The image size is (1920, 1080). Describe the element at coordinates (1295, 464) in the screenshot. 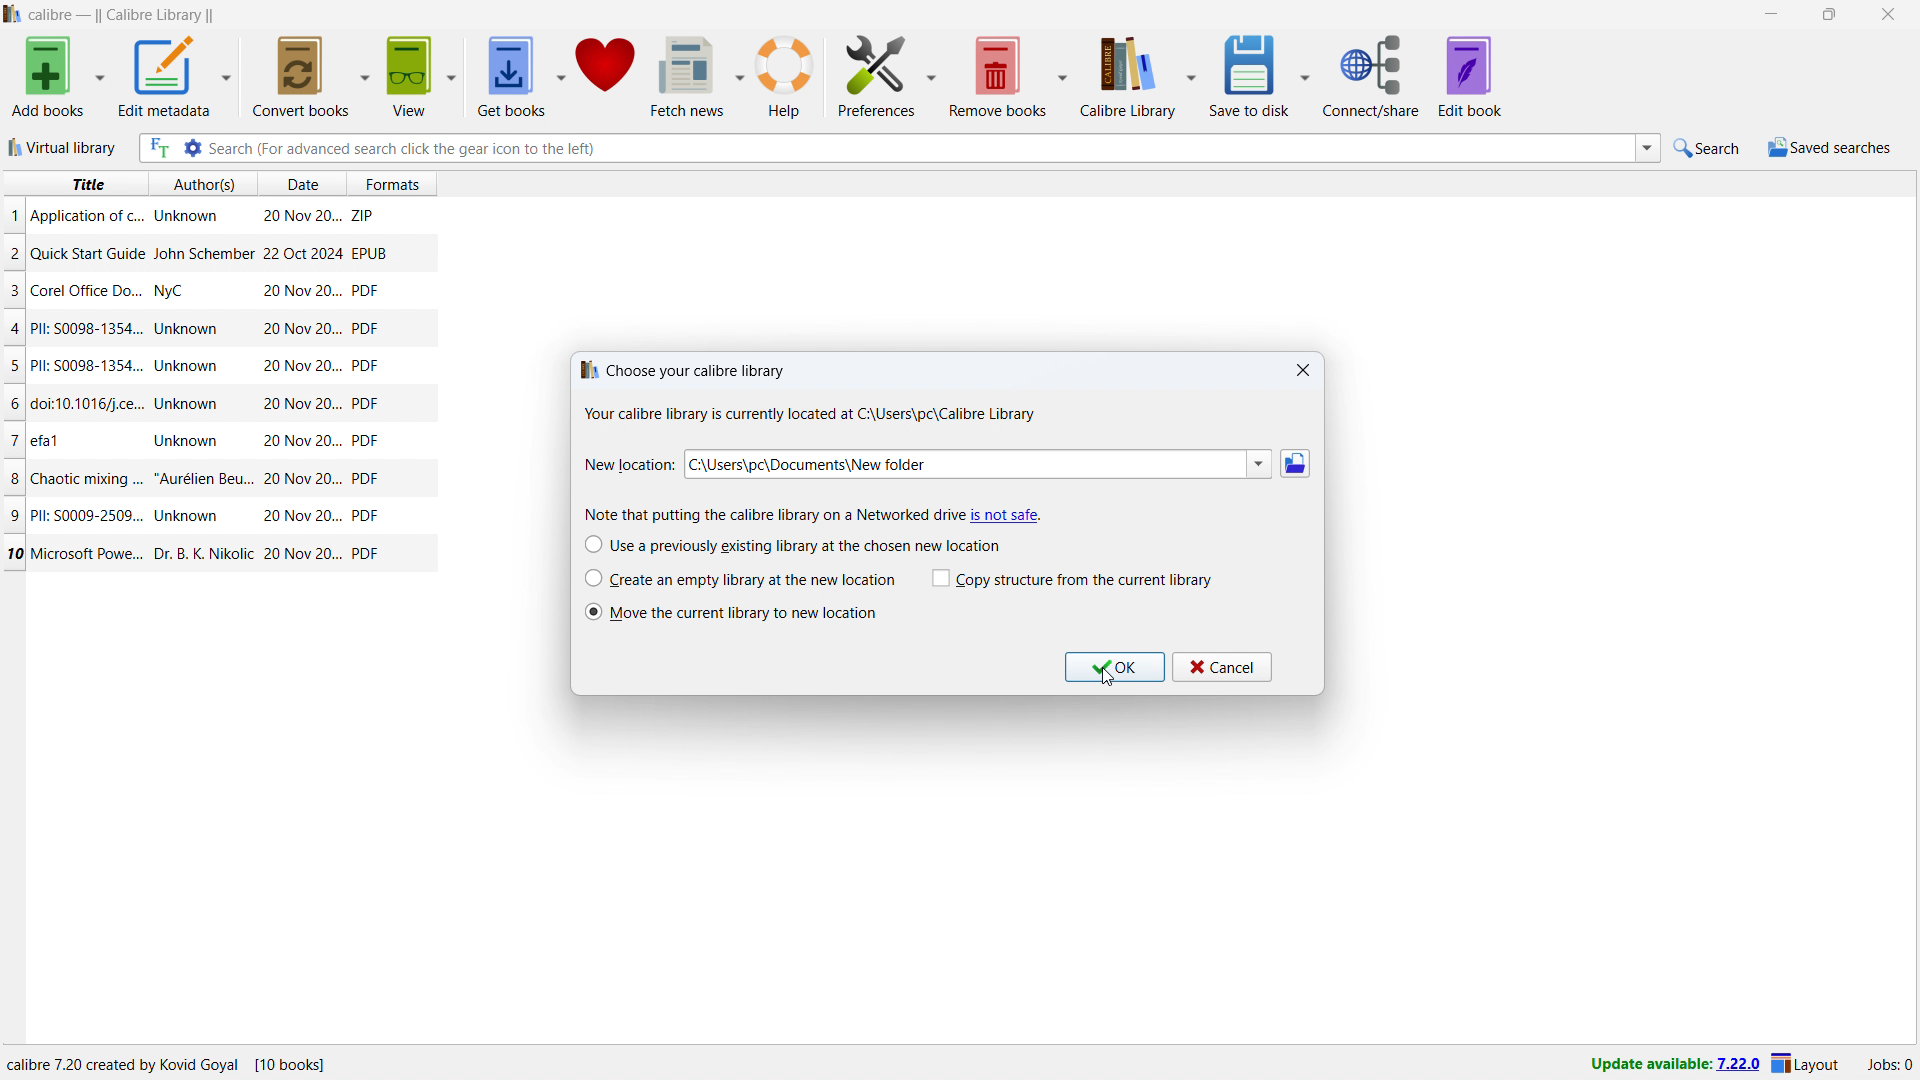

I see `browse folder` at that location.